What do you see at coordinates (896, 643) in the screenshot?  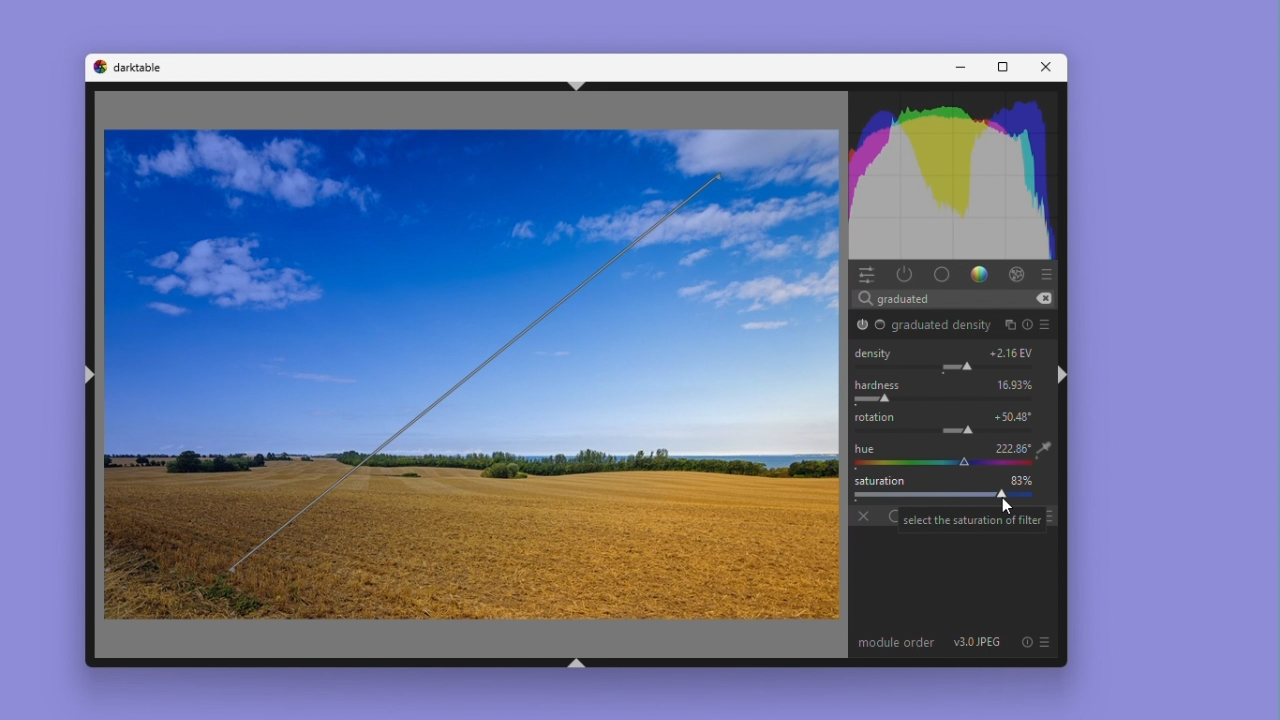 I see `module order` at bounding box center [896, 643].